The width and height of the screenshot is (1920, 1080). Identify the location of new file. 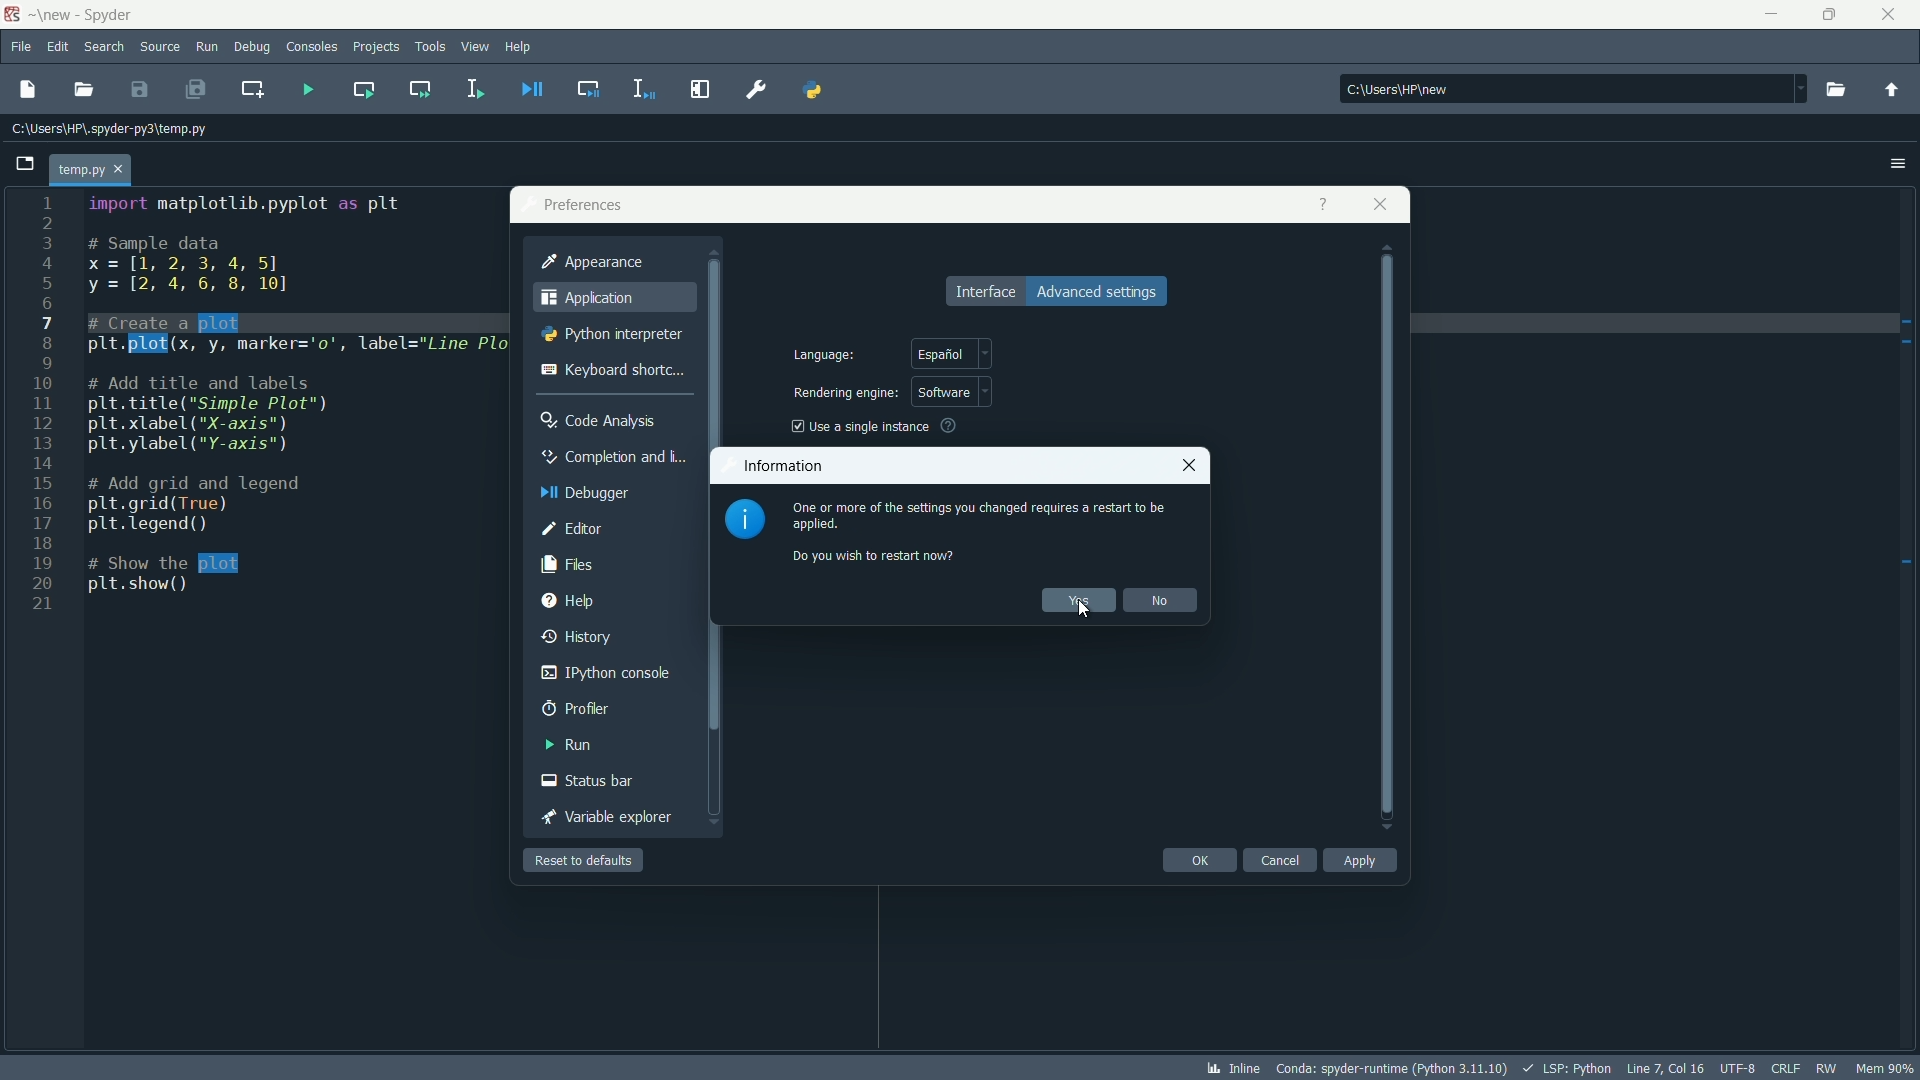
(28, 90).